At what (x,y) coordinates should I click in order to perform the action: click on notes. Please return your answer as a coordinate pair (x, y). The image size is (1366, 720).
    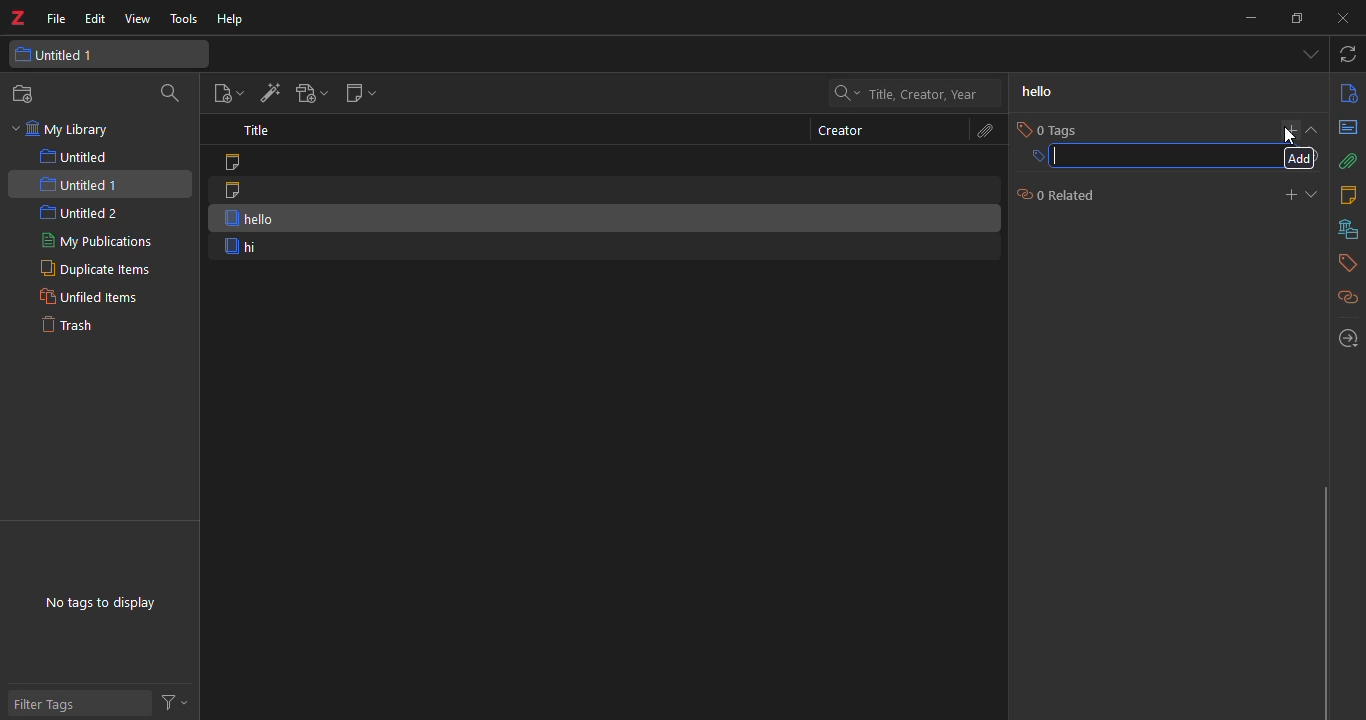
    Looking at the image, I should click on (1346, 195).